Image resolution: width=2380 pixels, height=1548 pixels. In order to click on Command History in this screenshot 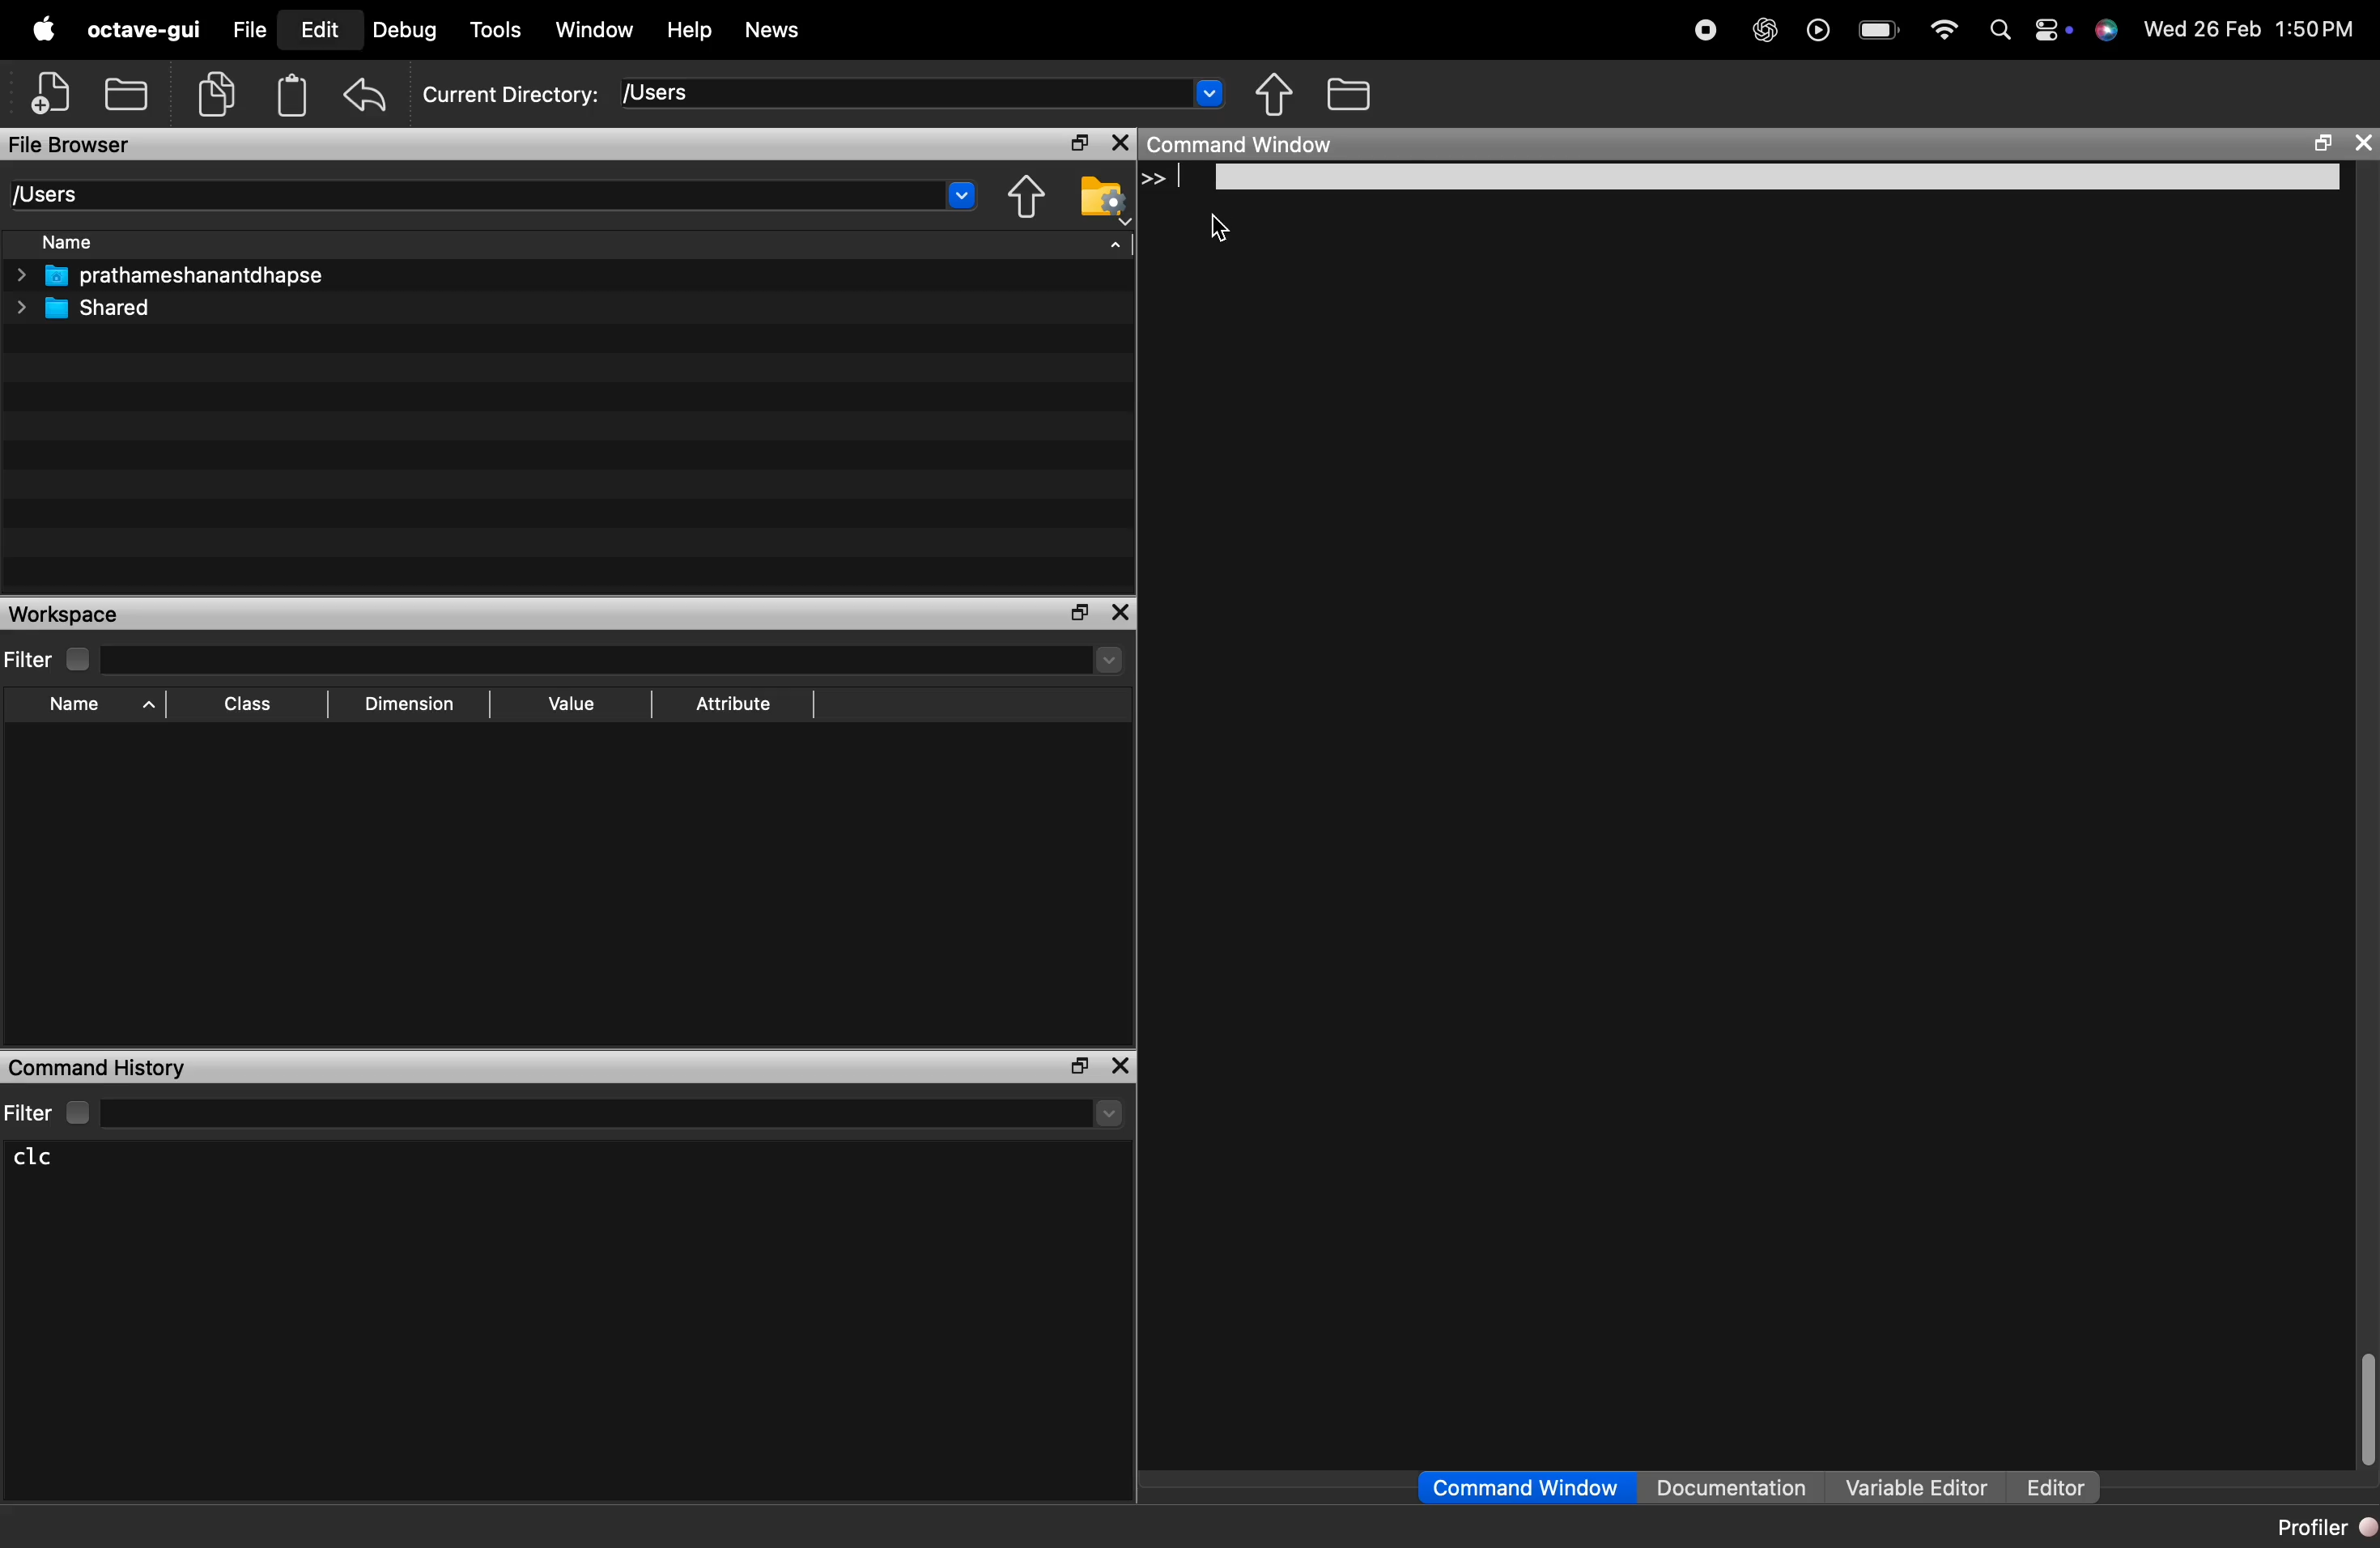, I will do `click(99, 1066)`.